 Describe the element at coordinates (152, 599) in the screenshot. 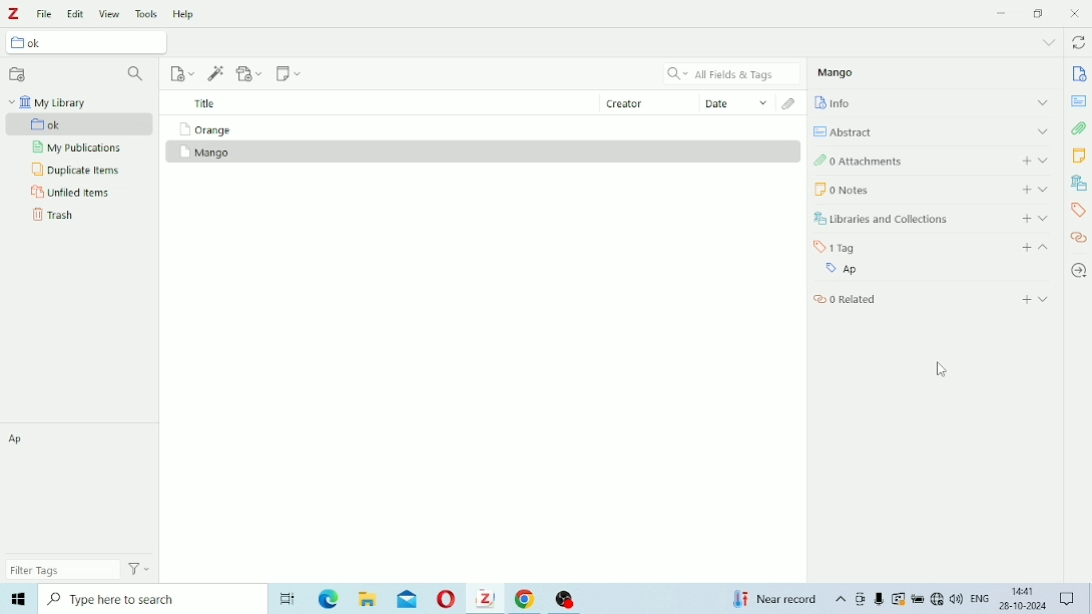

I see `Type here to search` at that location.